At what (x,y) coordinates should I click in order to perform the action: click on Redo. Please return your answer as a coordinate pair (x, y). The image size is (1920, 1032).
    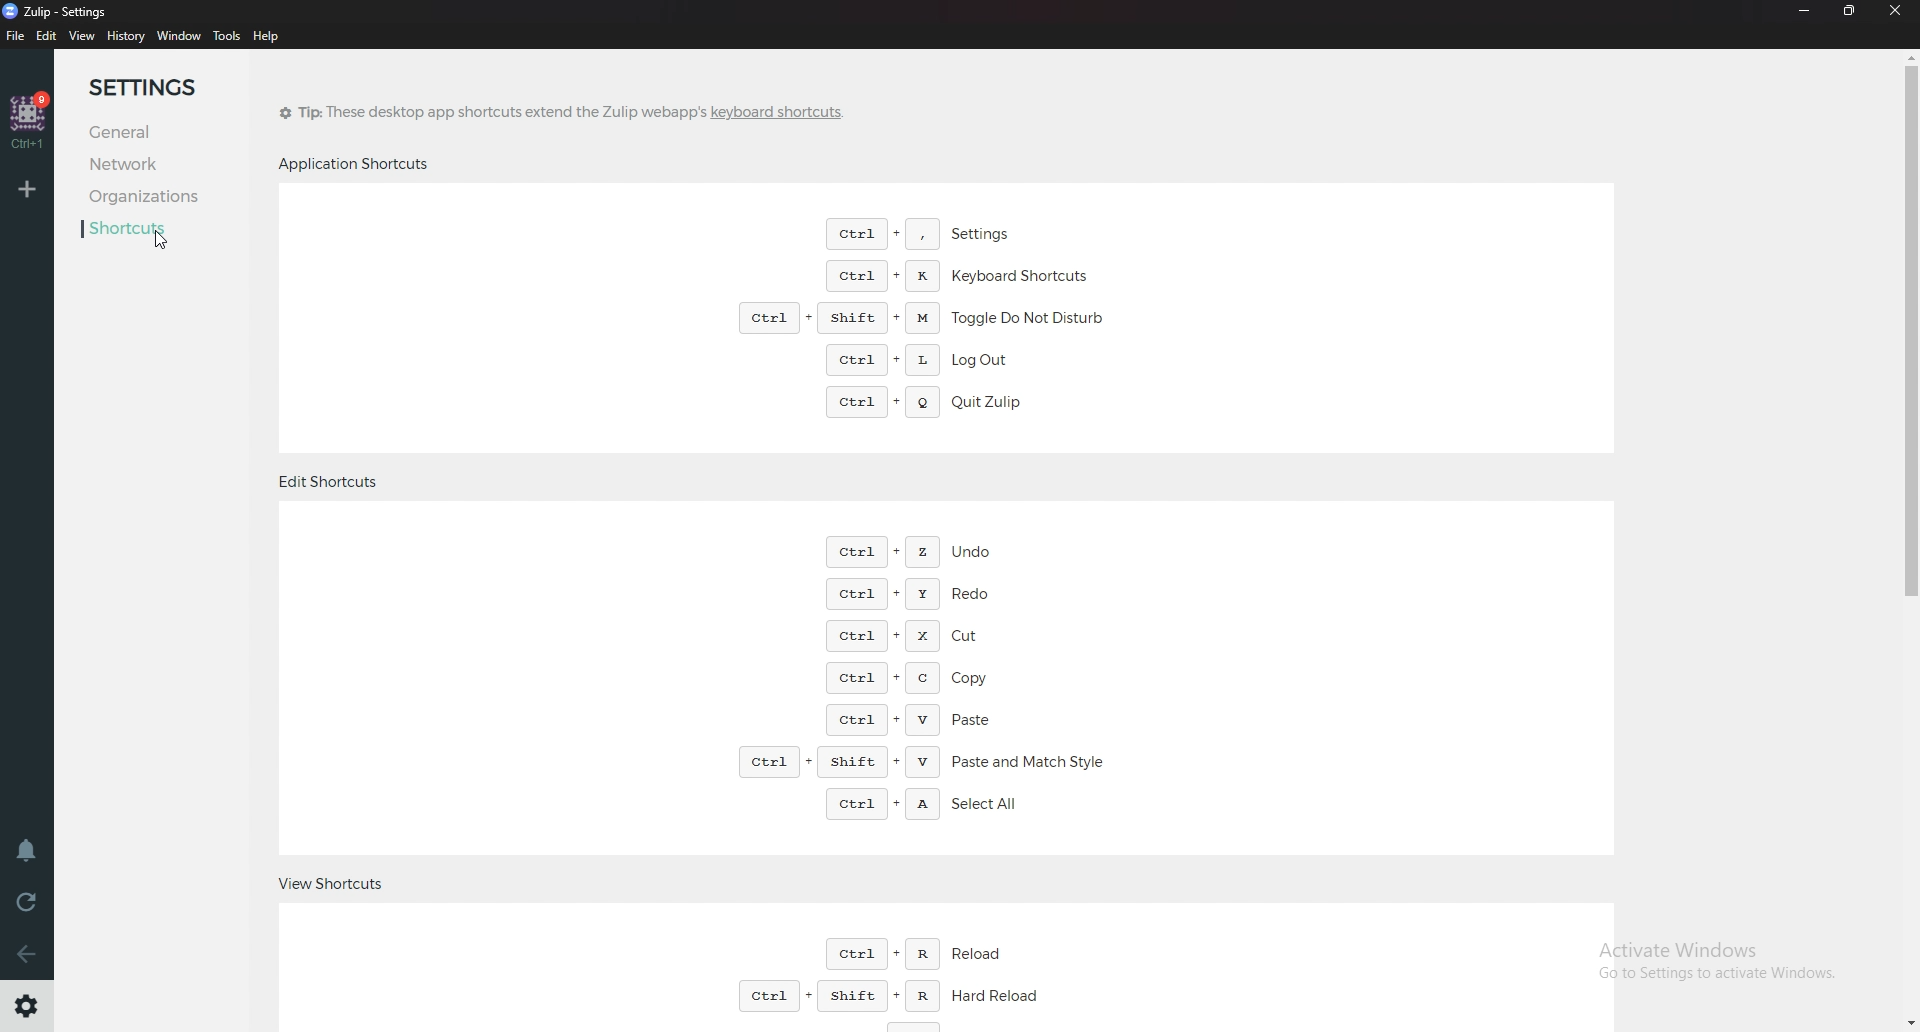
    Looking at the image, I should click on (914, 594).